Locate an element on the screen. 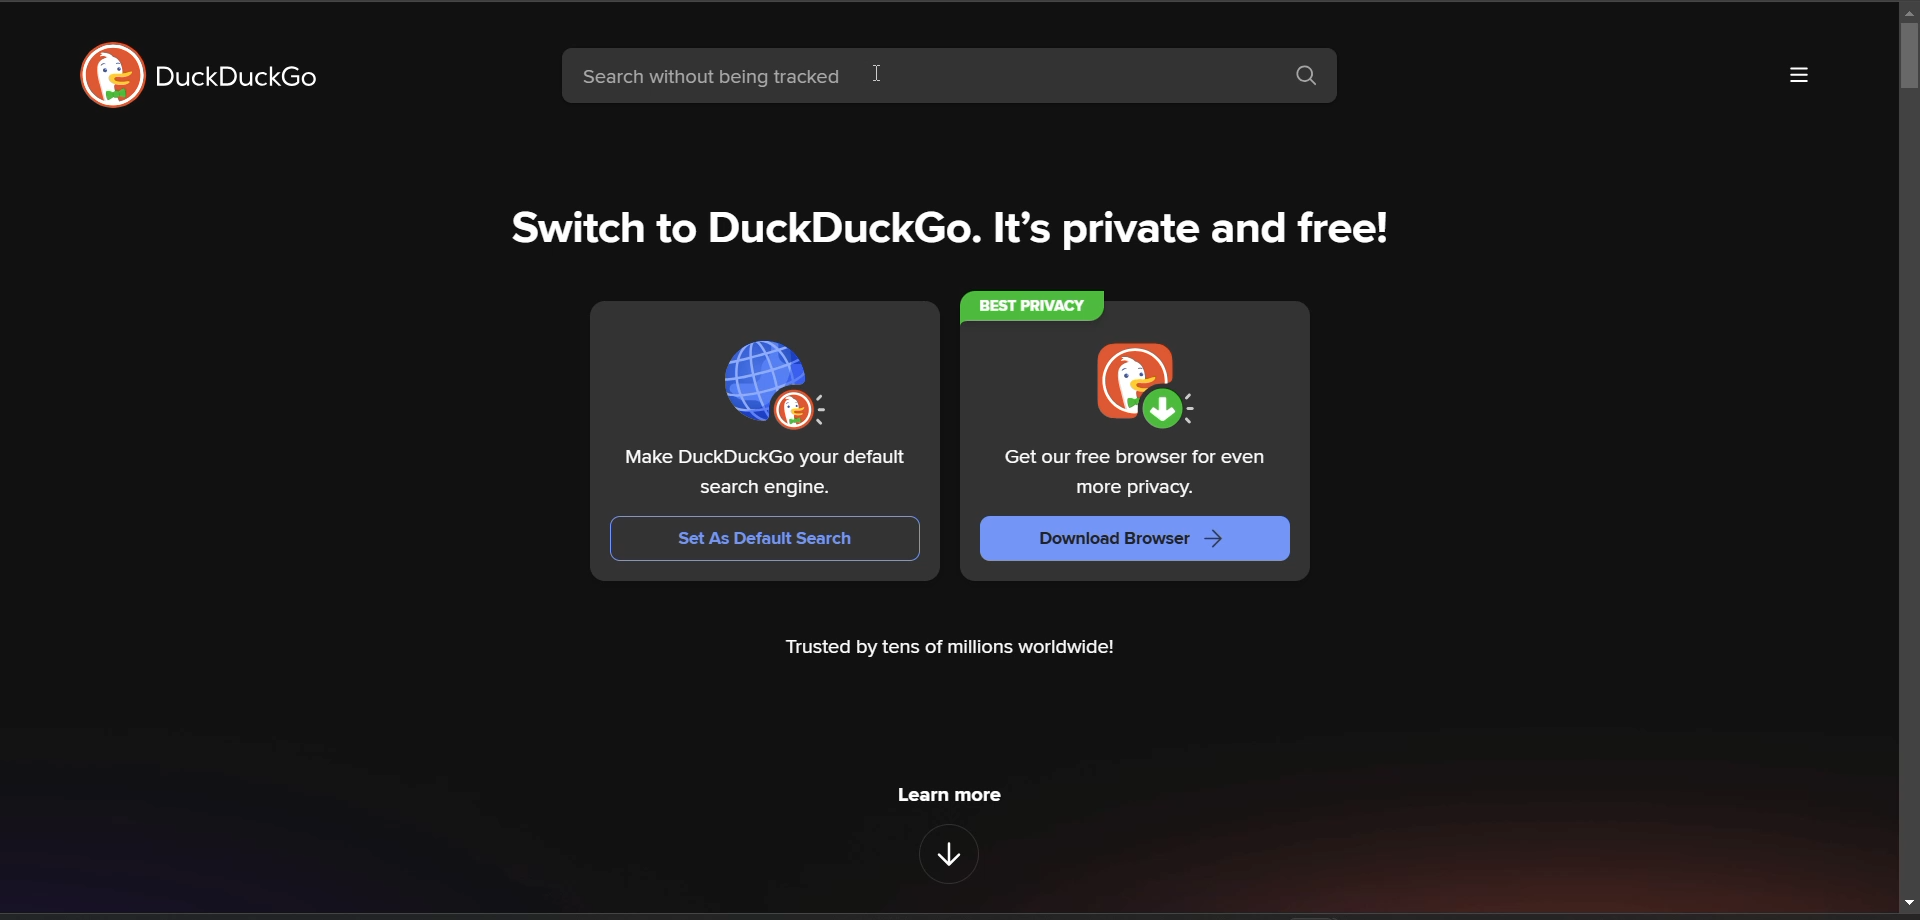 The height and width of the screenshot is (920, 1920). Browser logo is located at coordinates (112, 75).